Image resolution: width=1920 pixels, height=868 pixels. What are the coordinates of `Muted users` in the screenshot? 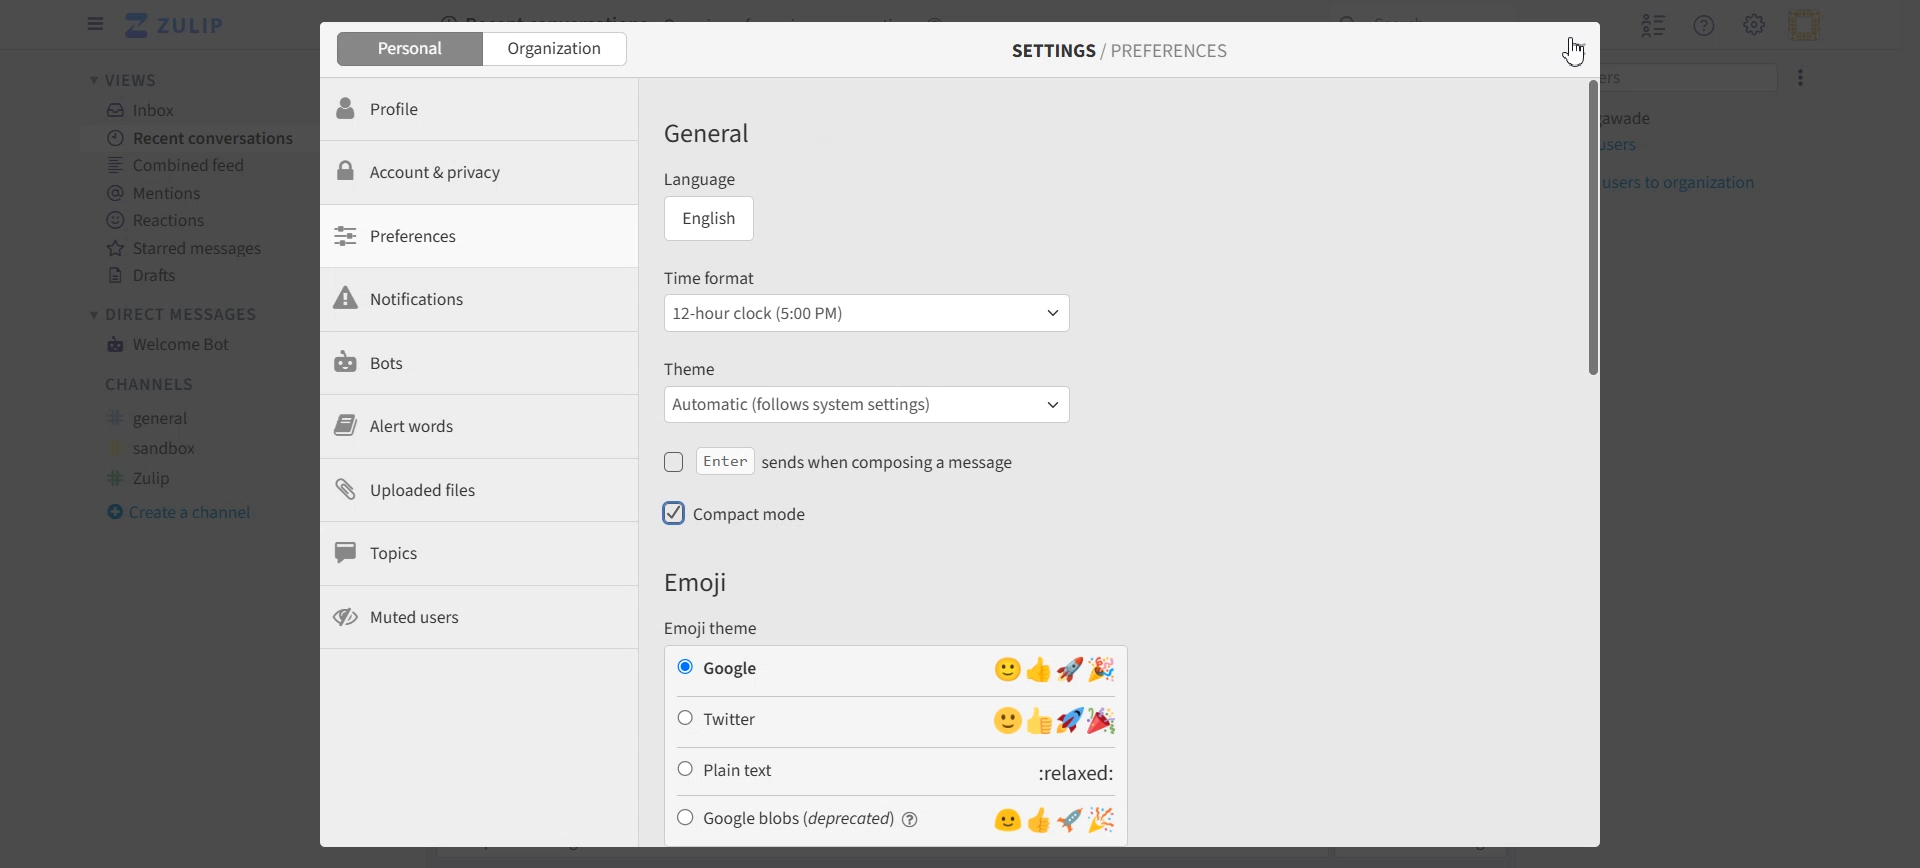 It's located at (478, 619).